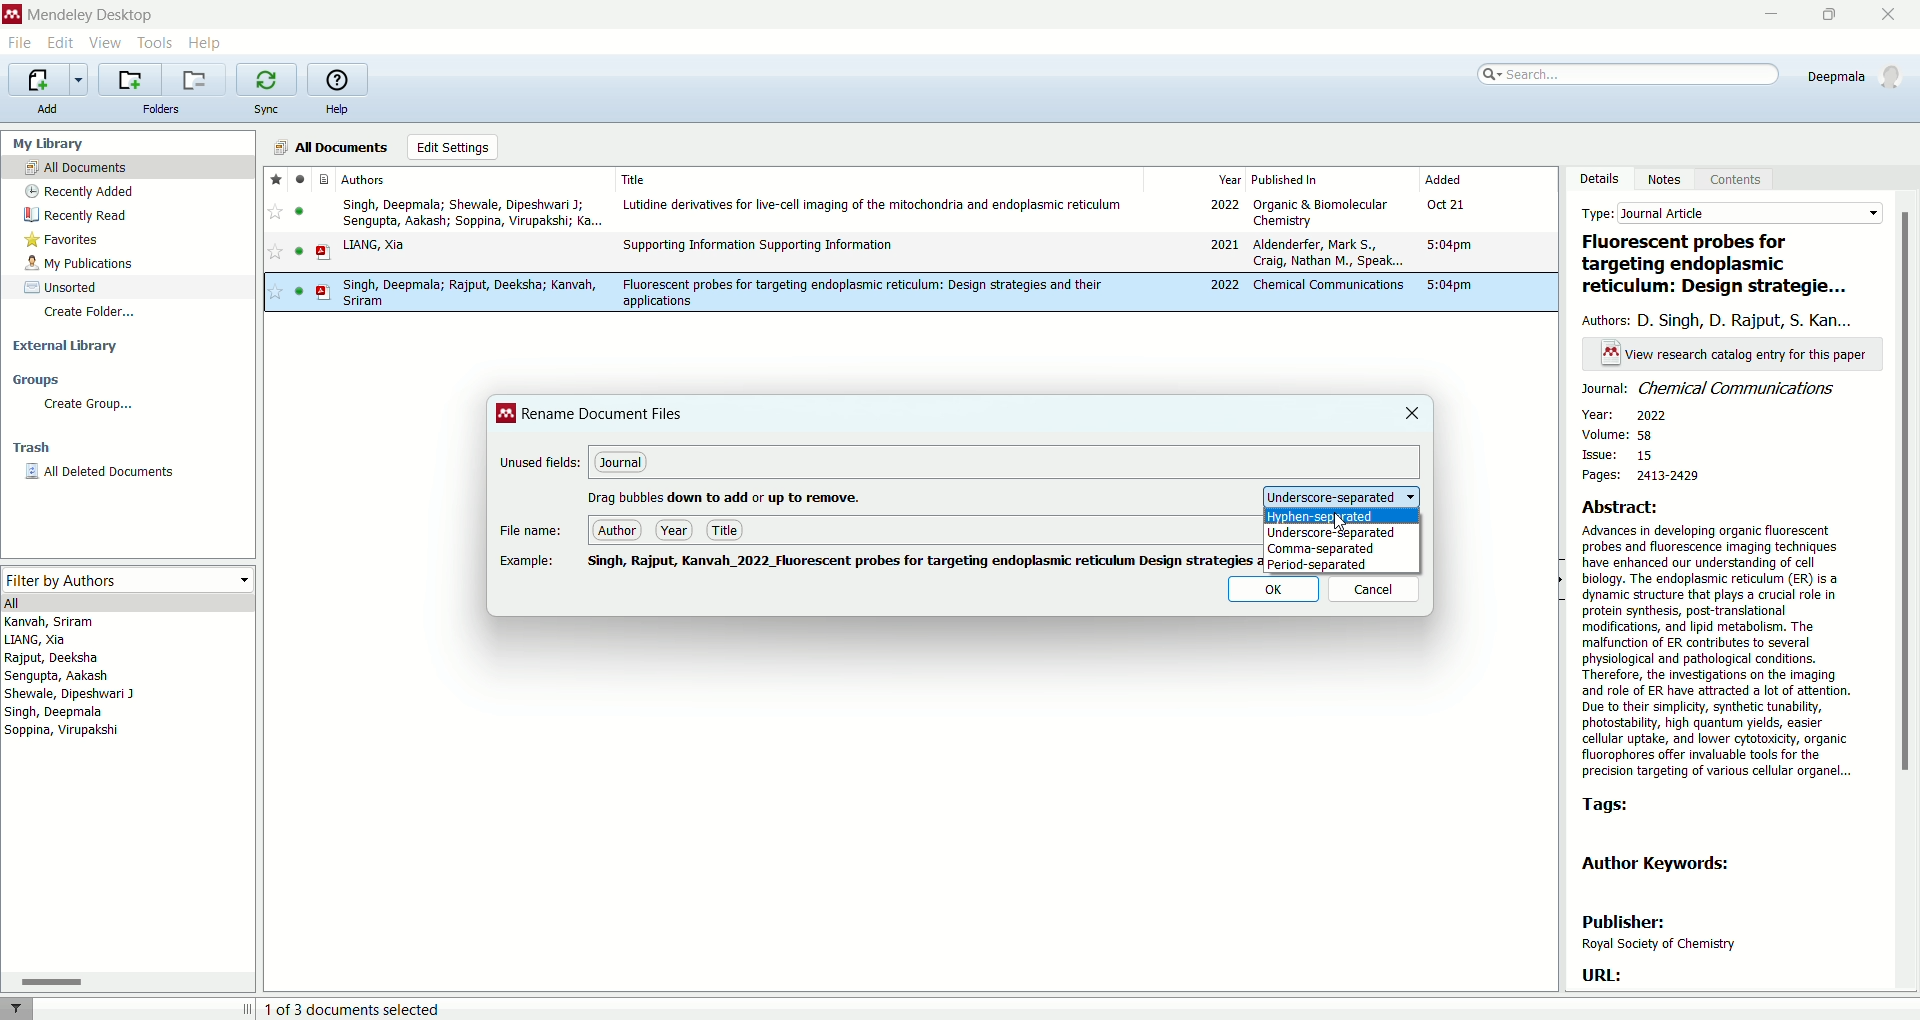  I want to click on favorite, so click(275, 178).